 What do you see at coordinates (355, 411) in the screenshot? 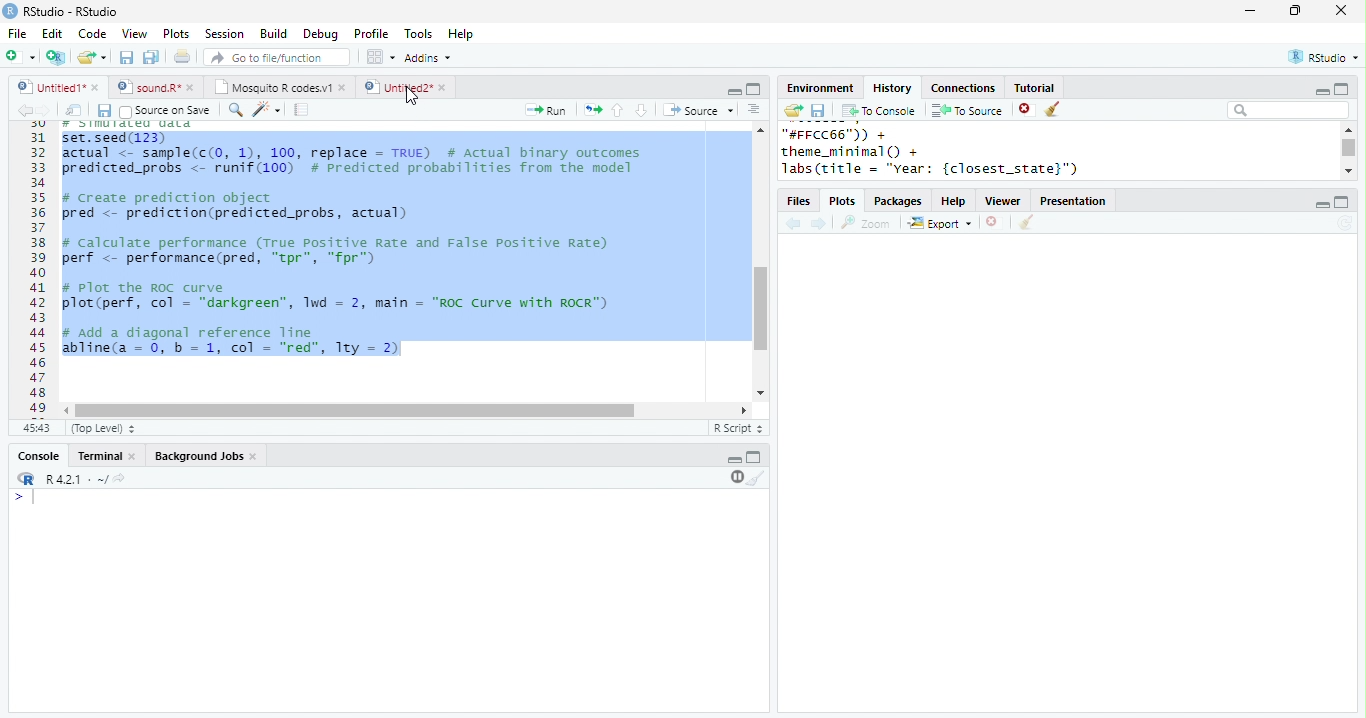
I see `scroll bar` at bounding box center [355, 411].